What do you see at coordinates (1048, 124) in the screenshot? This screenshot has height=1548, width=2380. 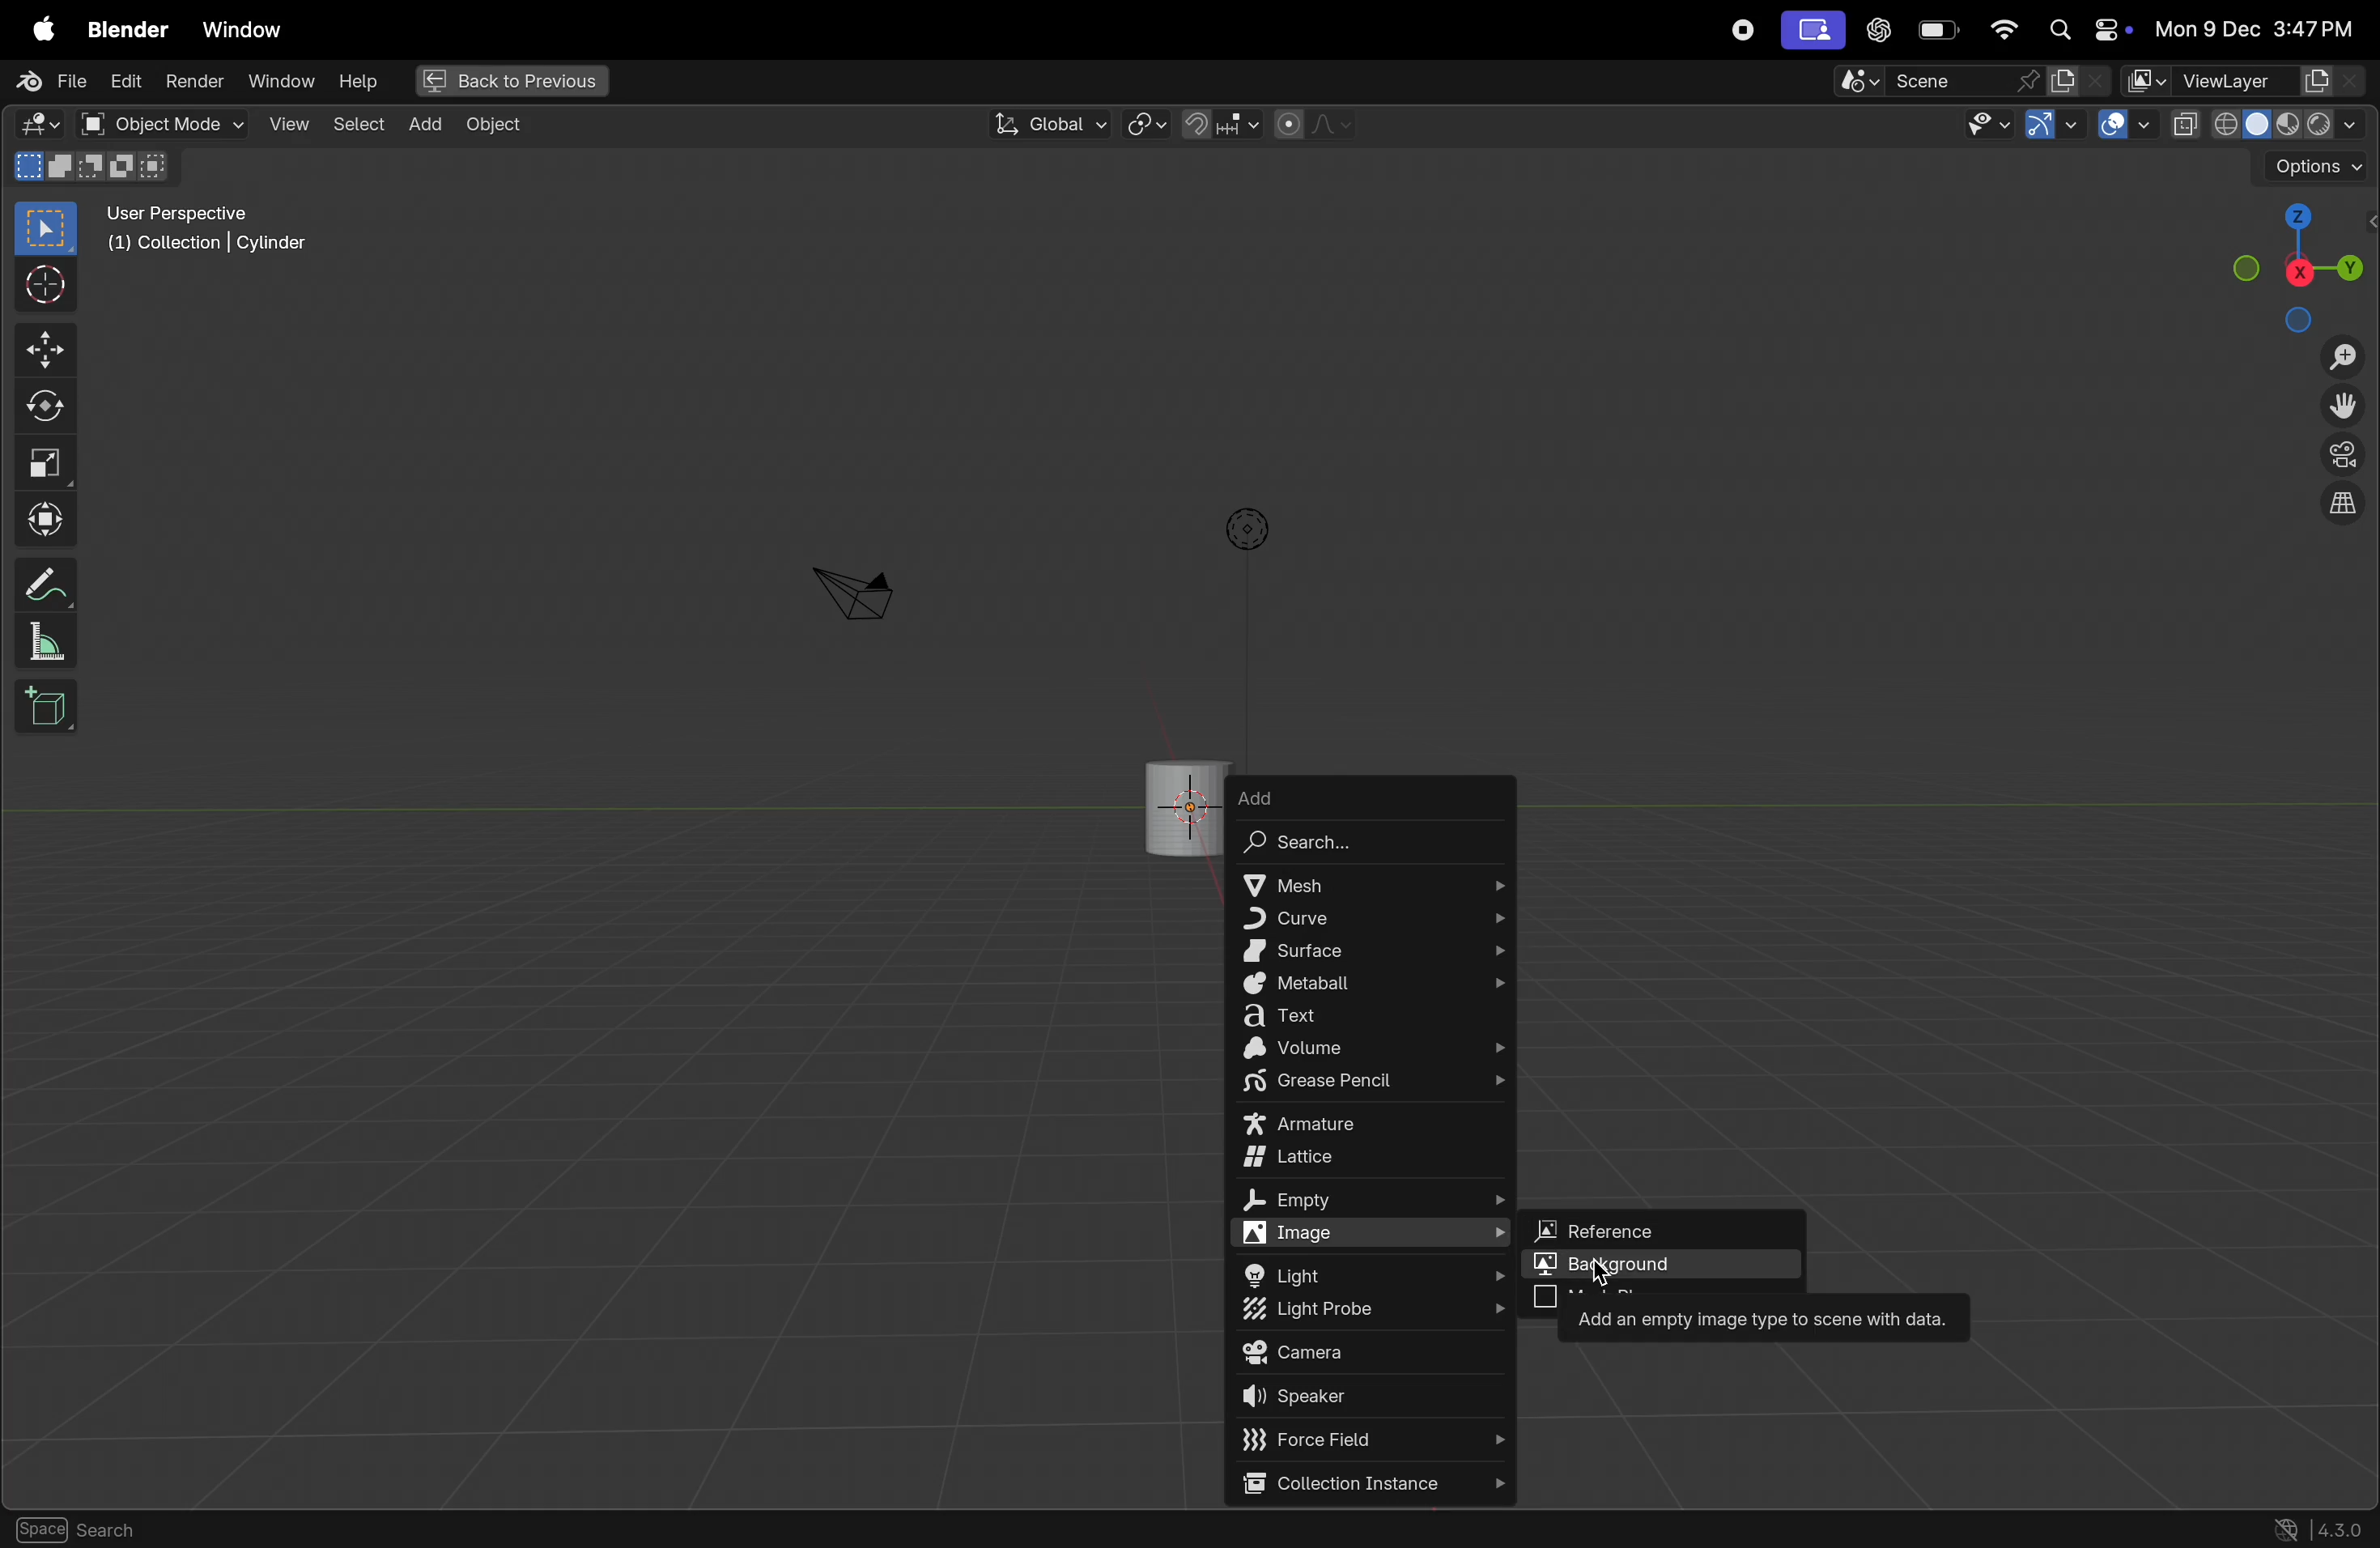 I see `global` at bounding box center [1048, 124].